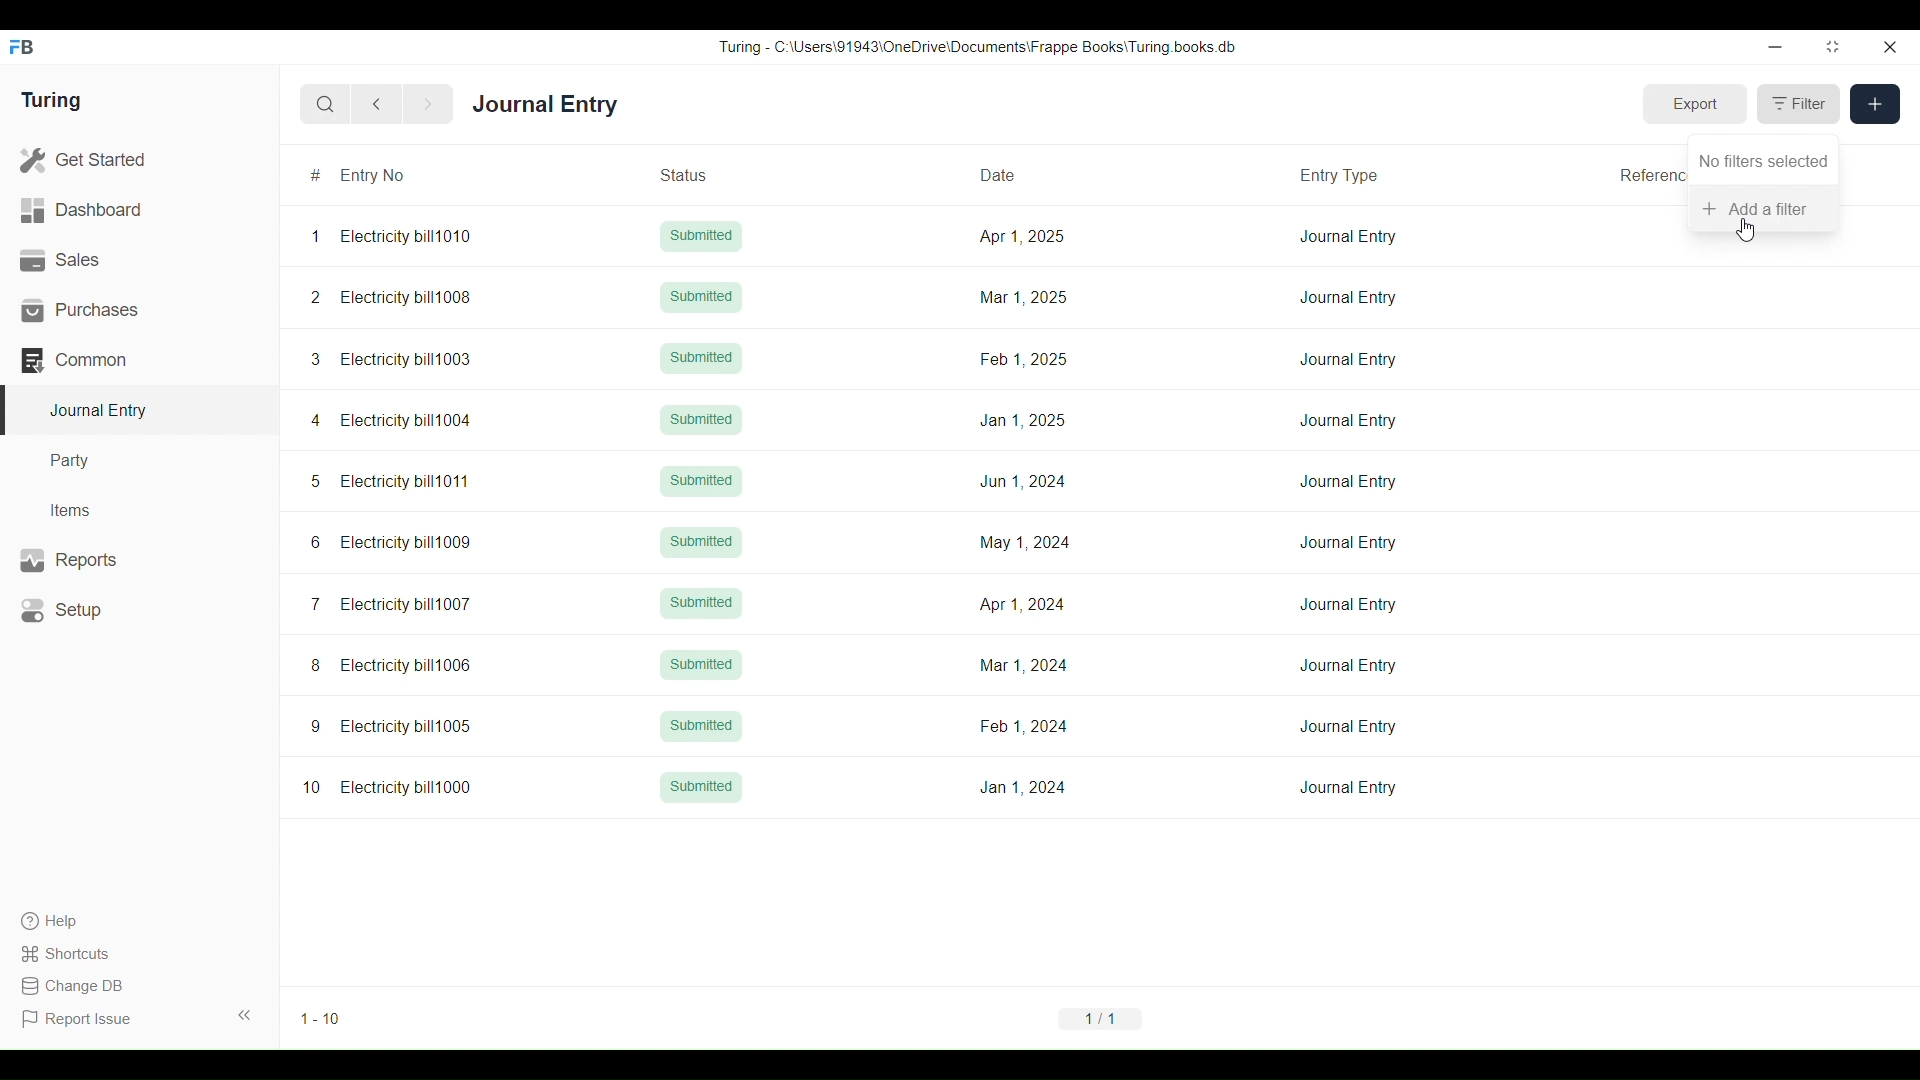 This screenshot has height=1080, width=1920. What do you see at coordinates (389, 482) in the screenshot?
I see `5 Electricity bill1011` at bounding box center [389, 482].